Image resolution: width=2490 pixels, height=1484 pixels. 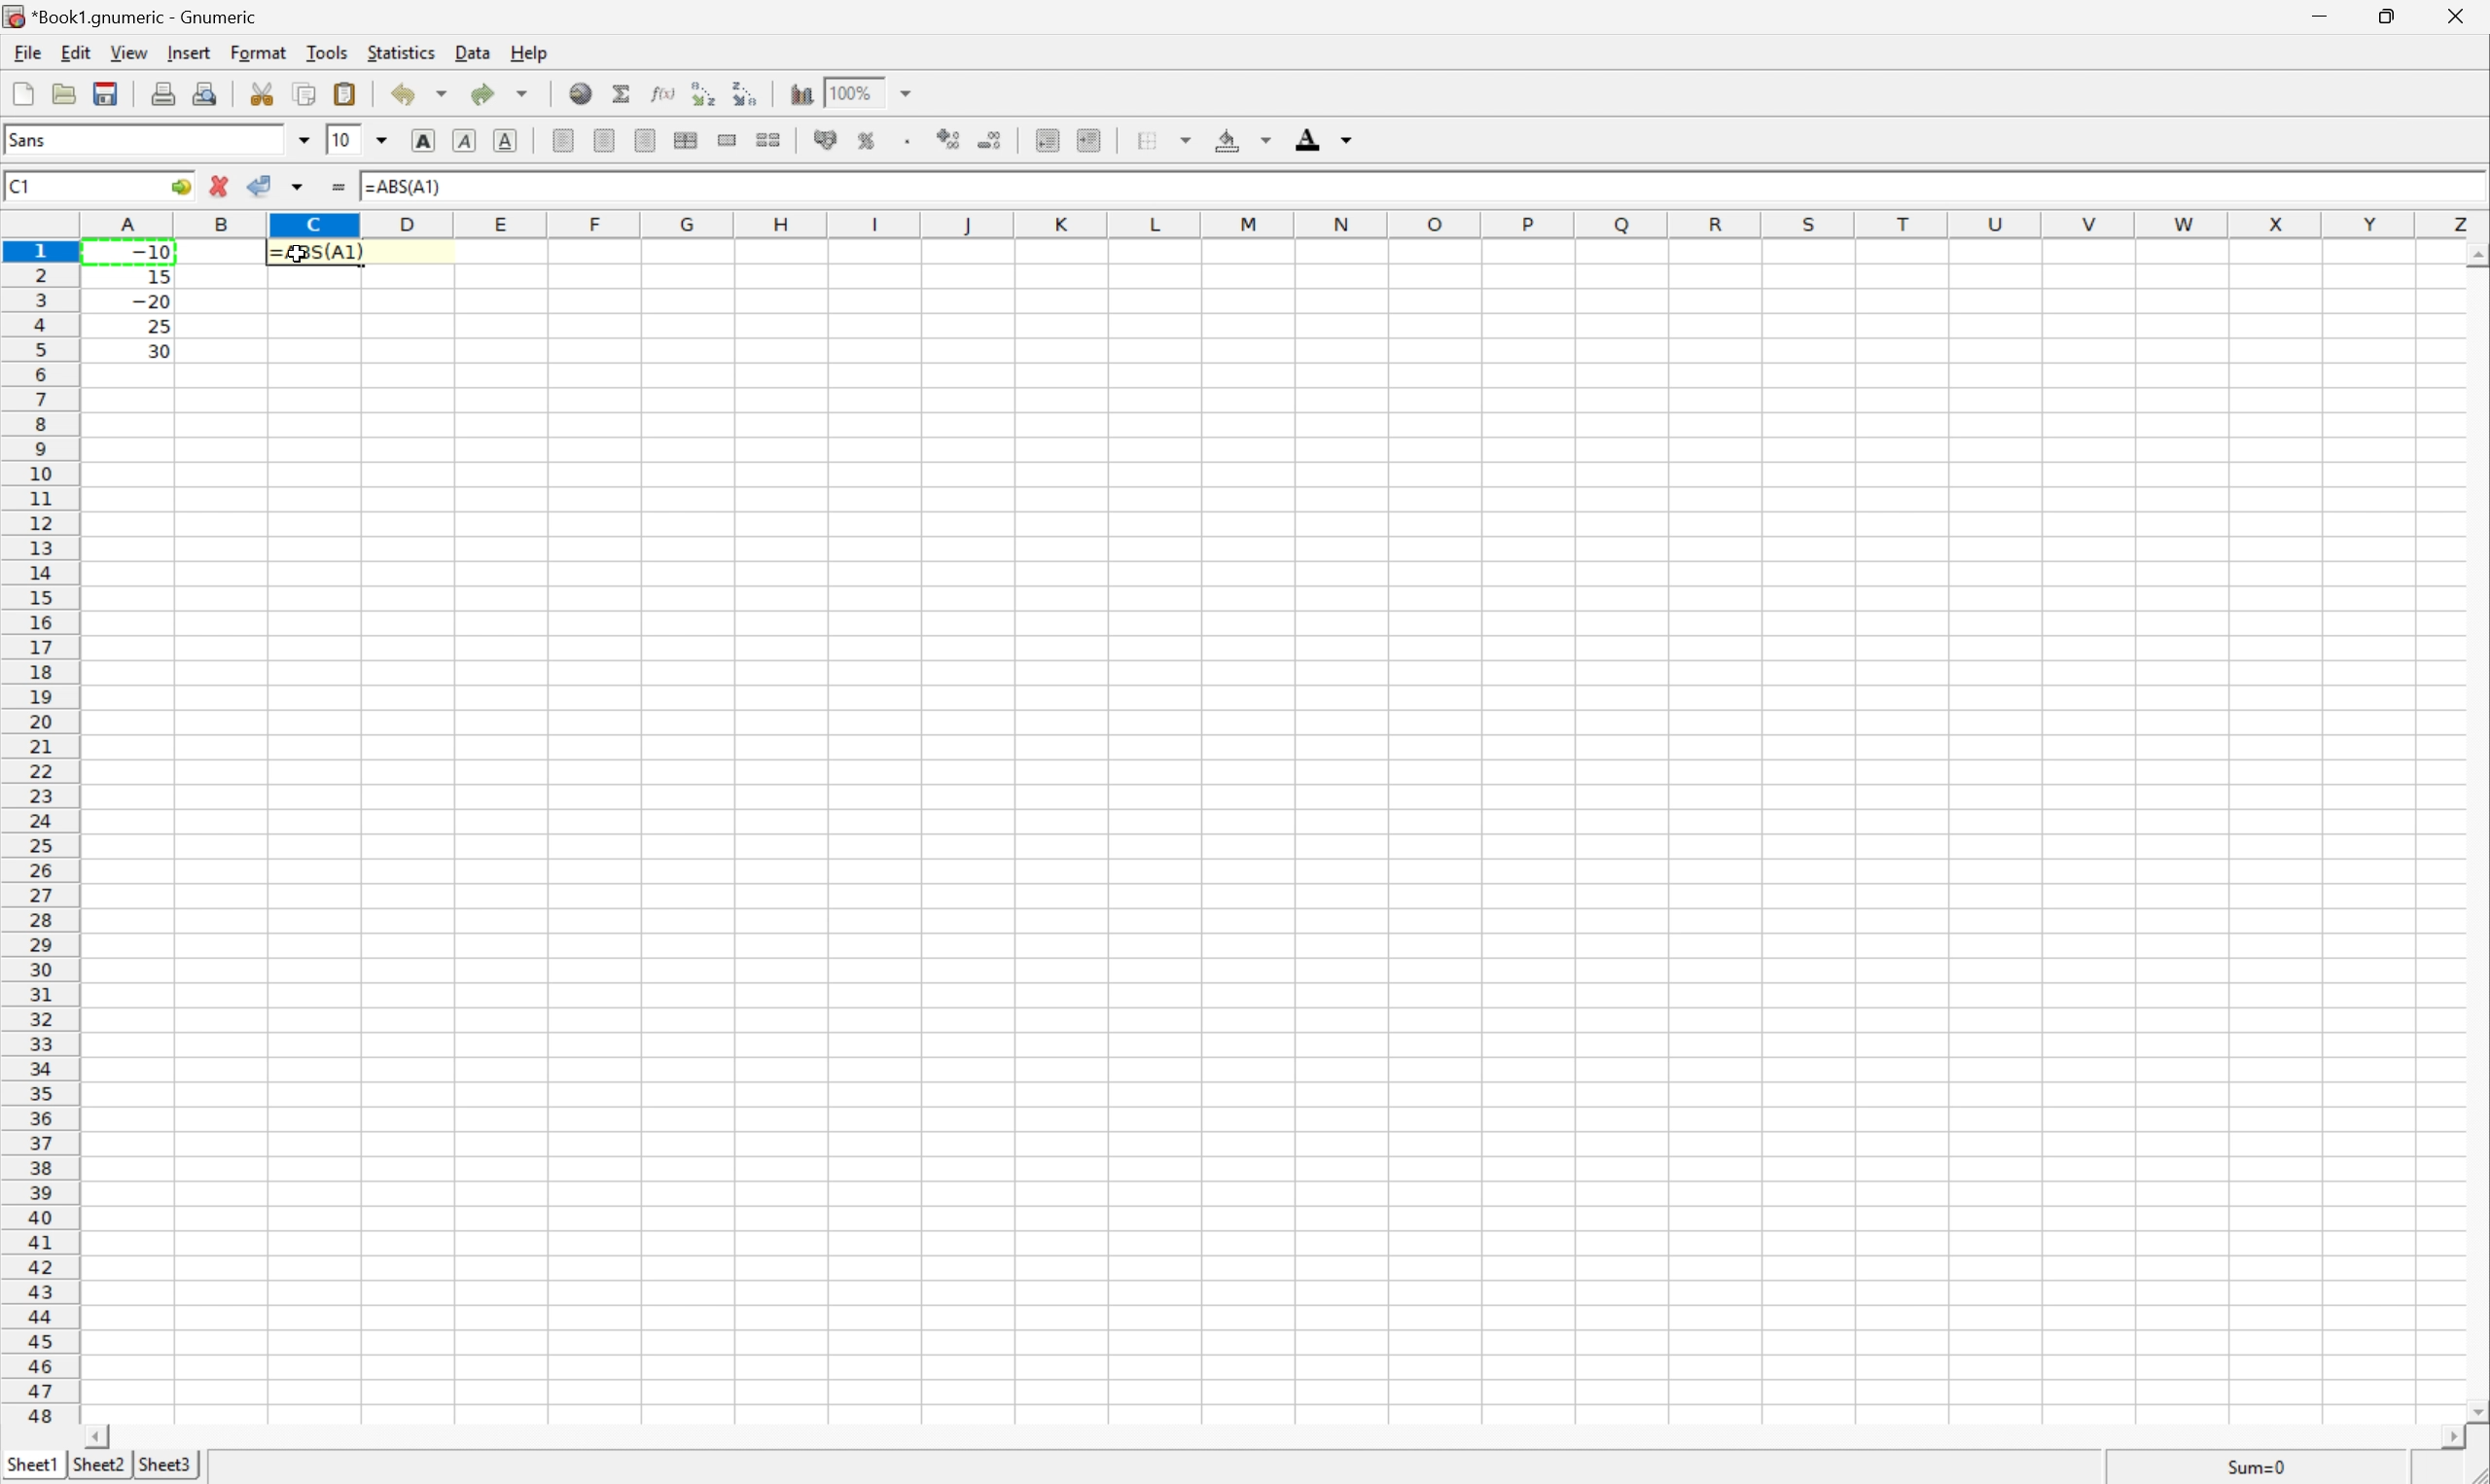 I want to click on Sum into the current cell, so click(x=623, y=93).